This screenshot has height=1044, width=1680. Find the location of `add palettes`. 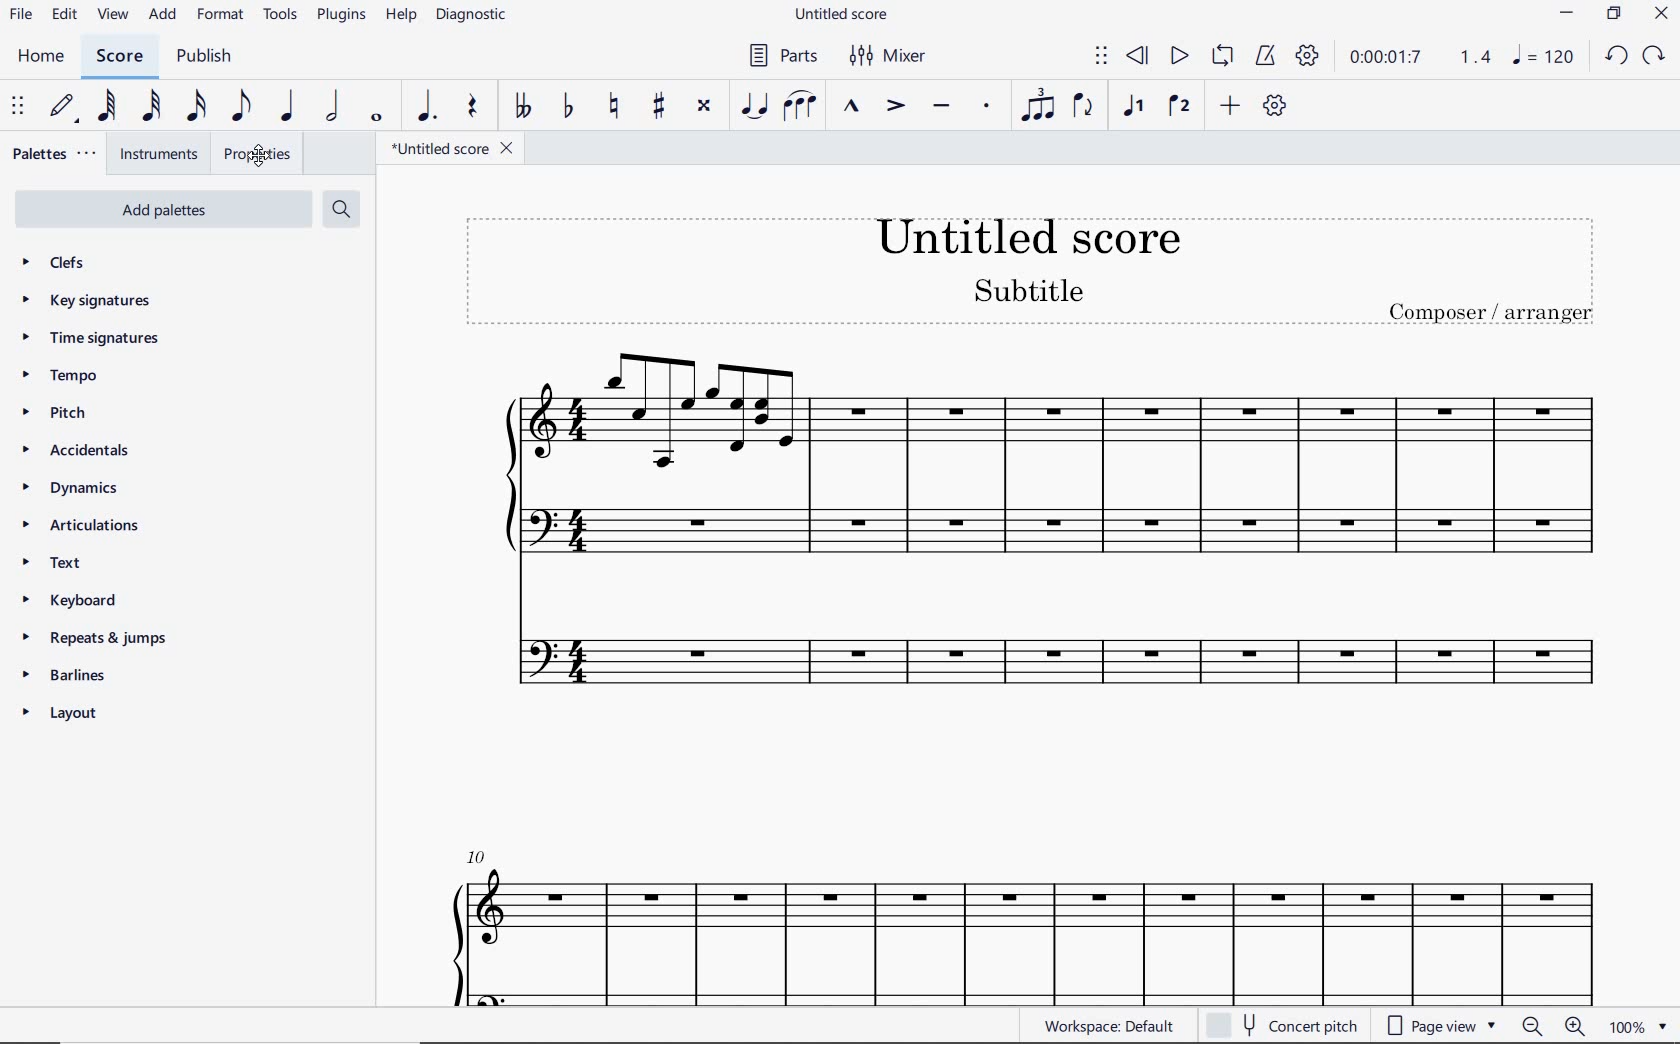

add palettes is located at coordinates (159, 211).